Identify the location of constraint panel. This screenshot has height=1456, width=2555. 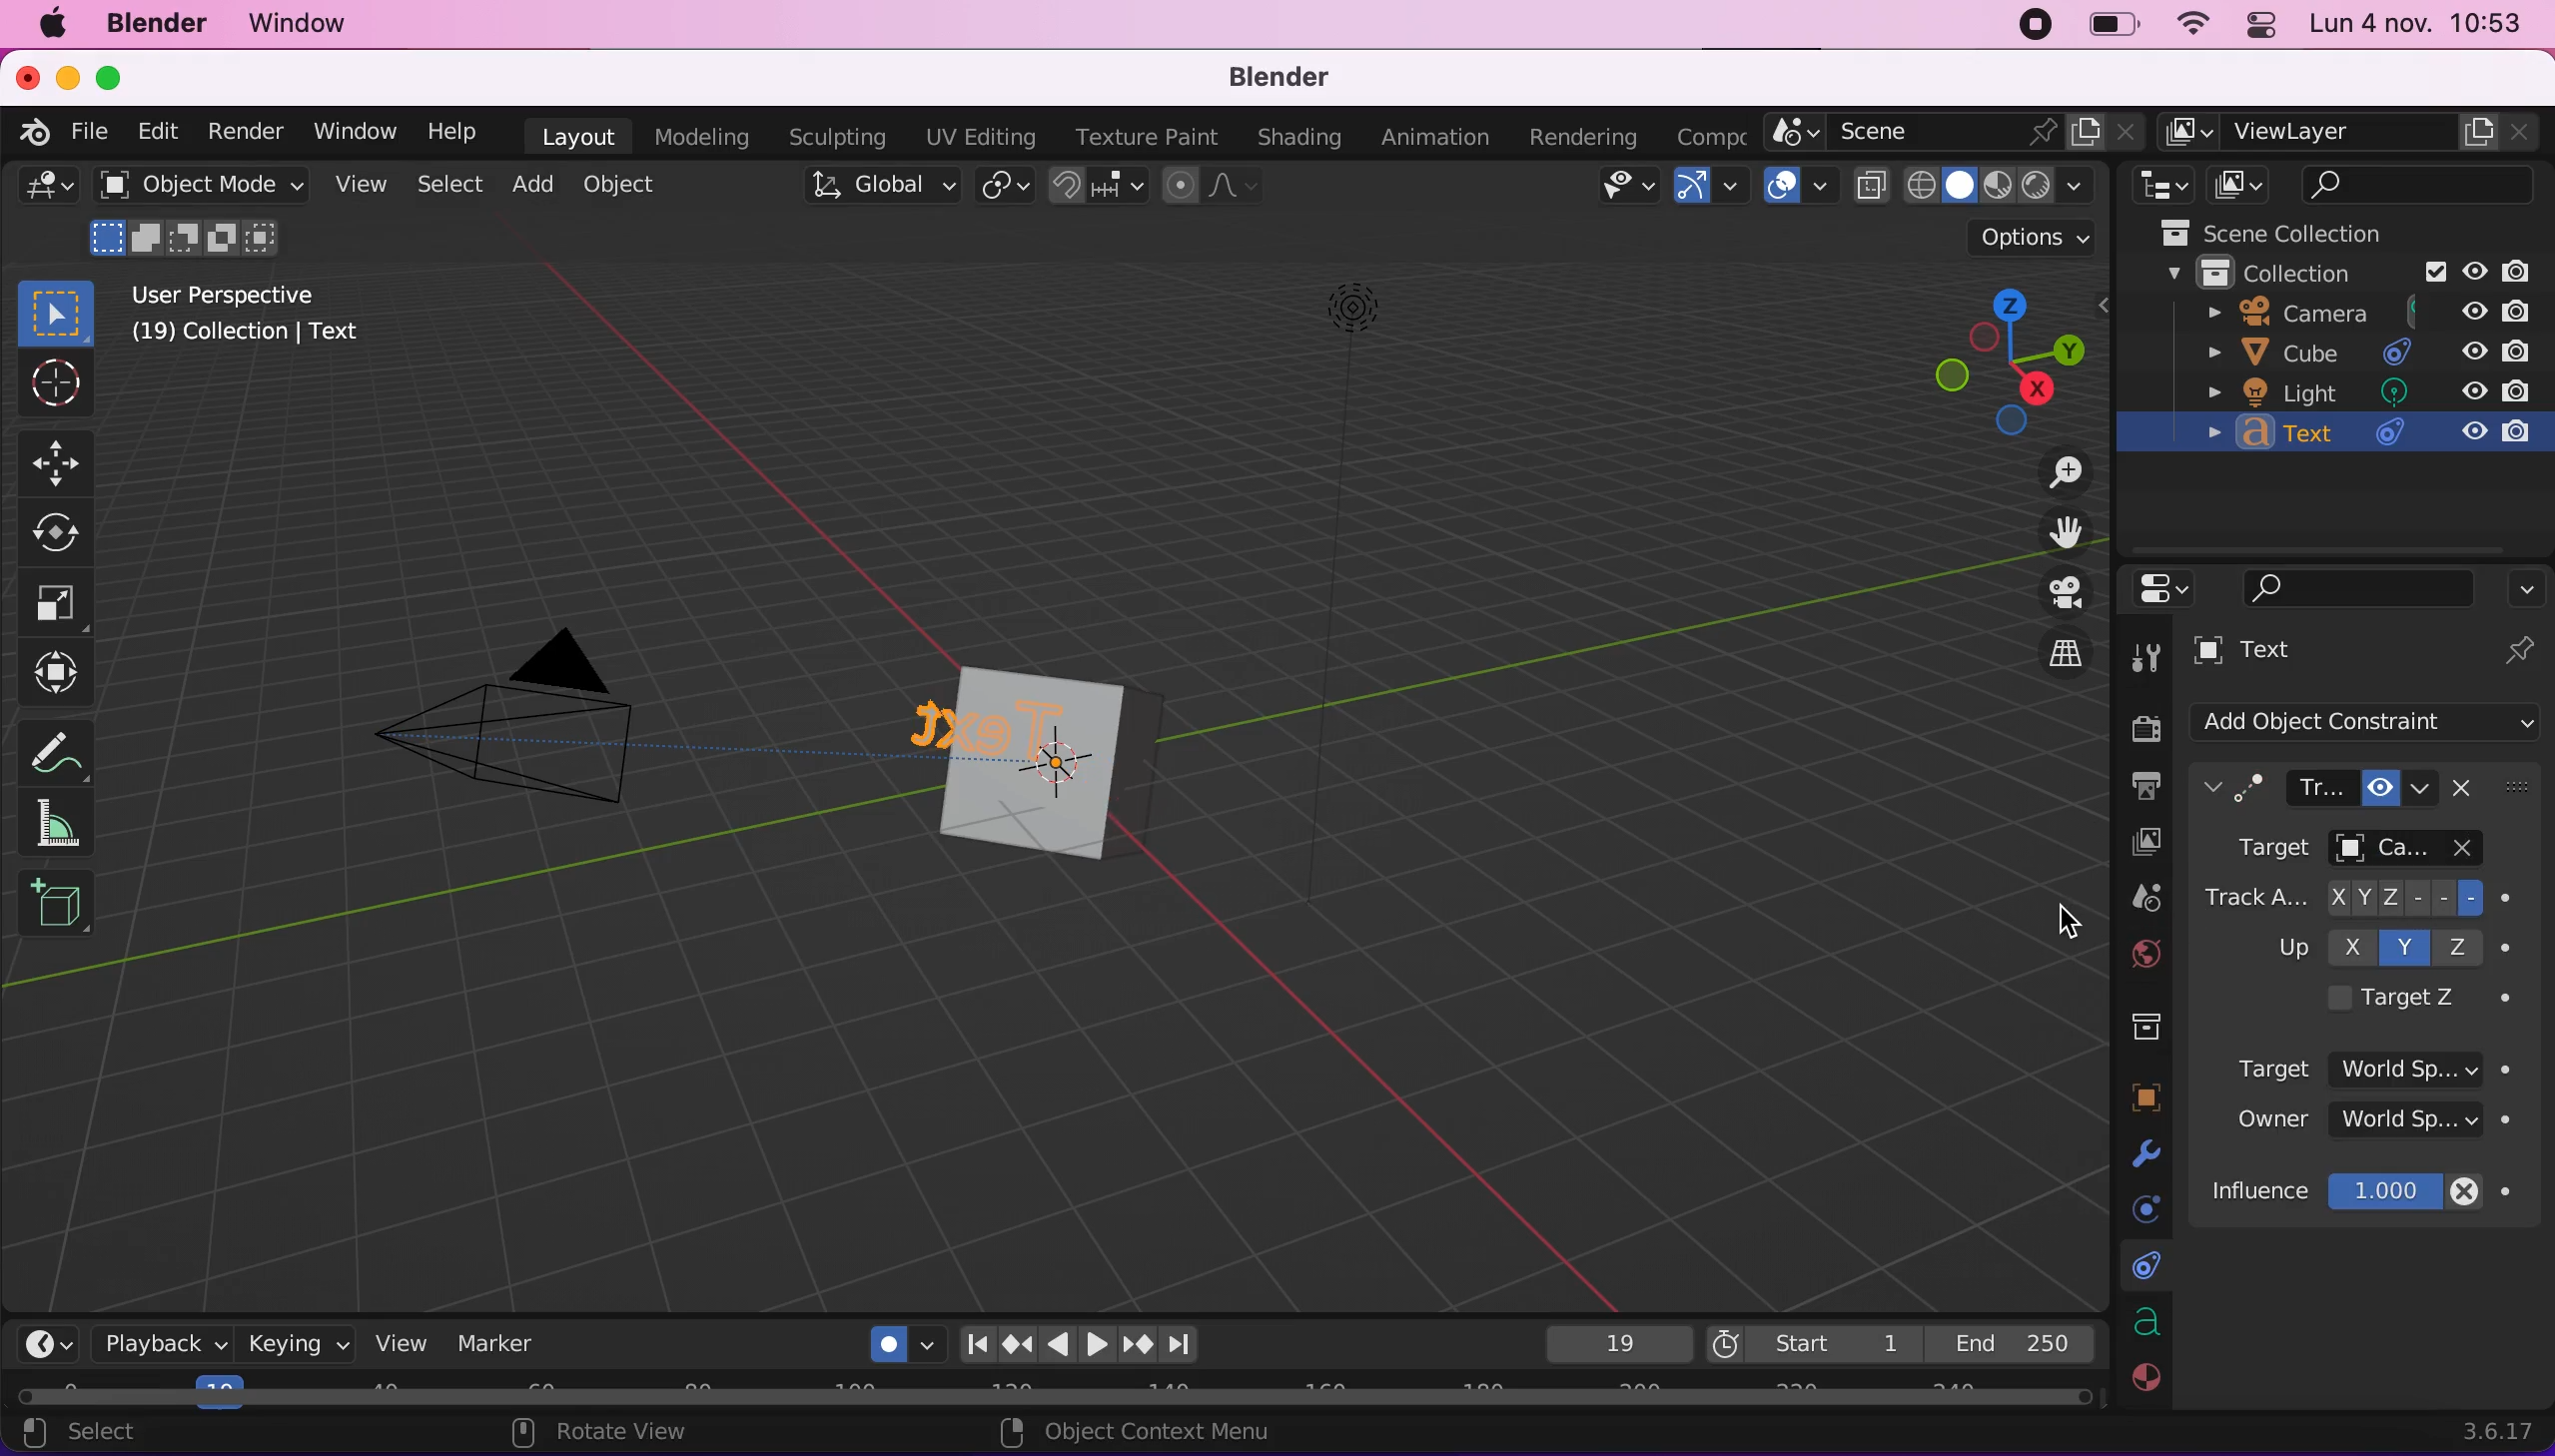
(2331, 789).